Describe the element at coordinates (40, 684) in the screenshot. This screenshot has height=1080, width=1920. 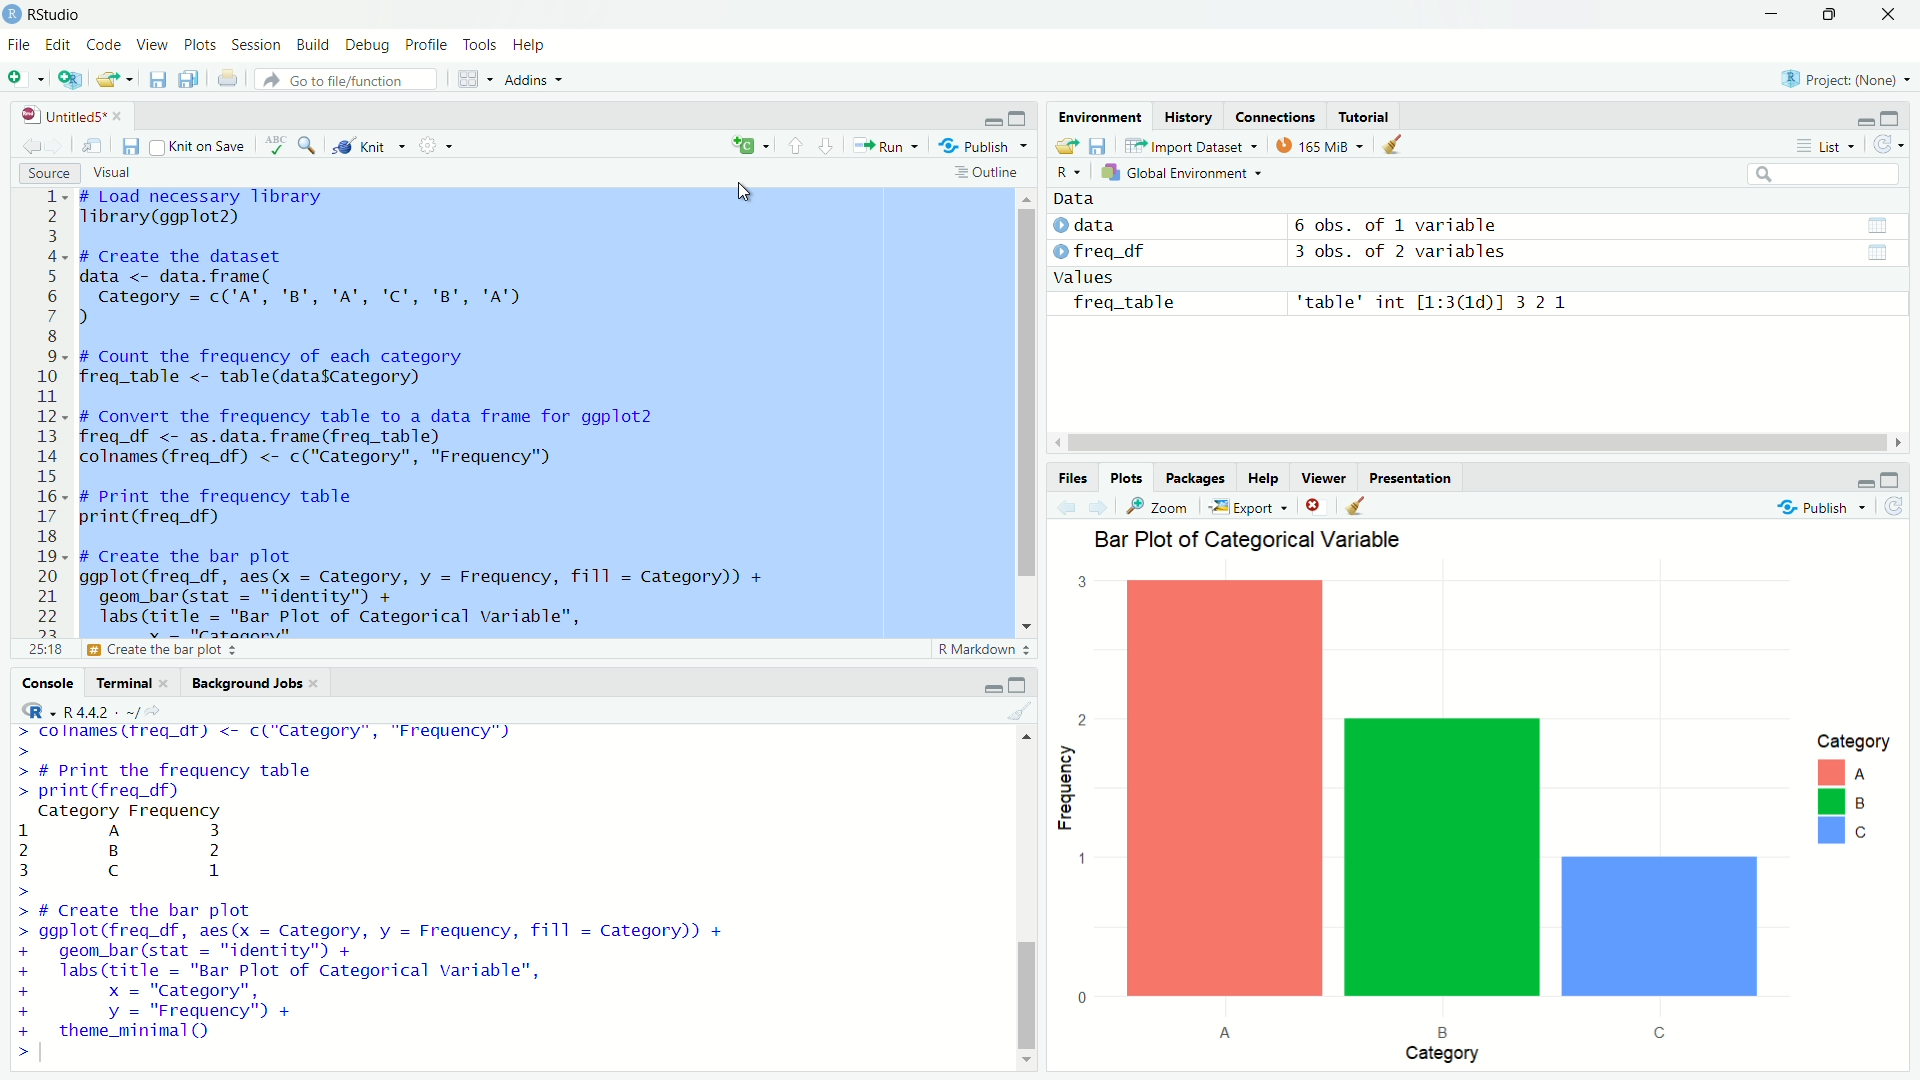
I see `console` at that location.